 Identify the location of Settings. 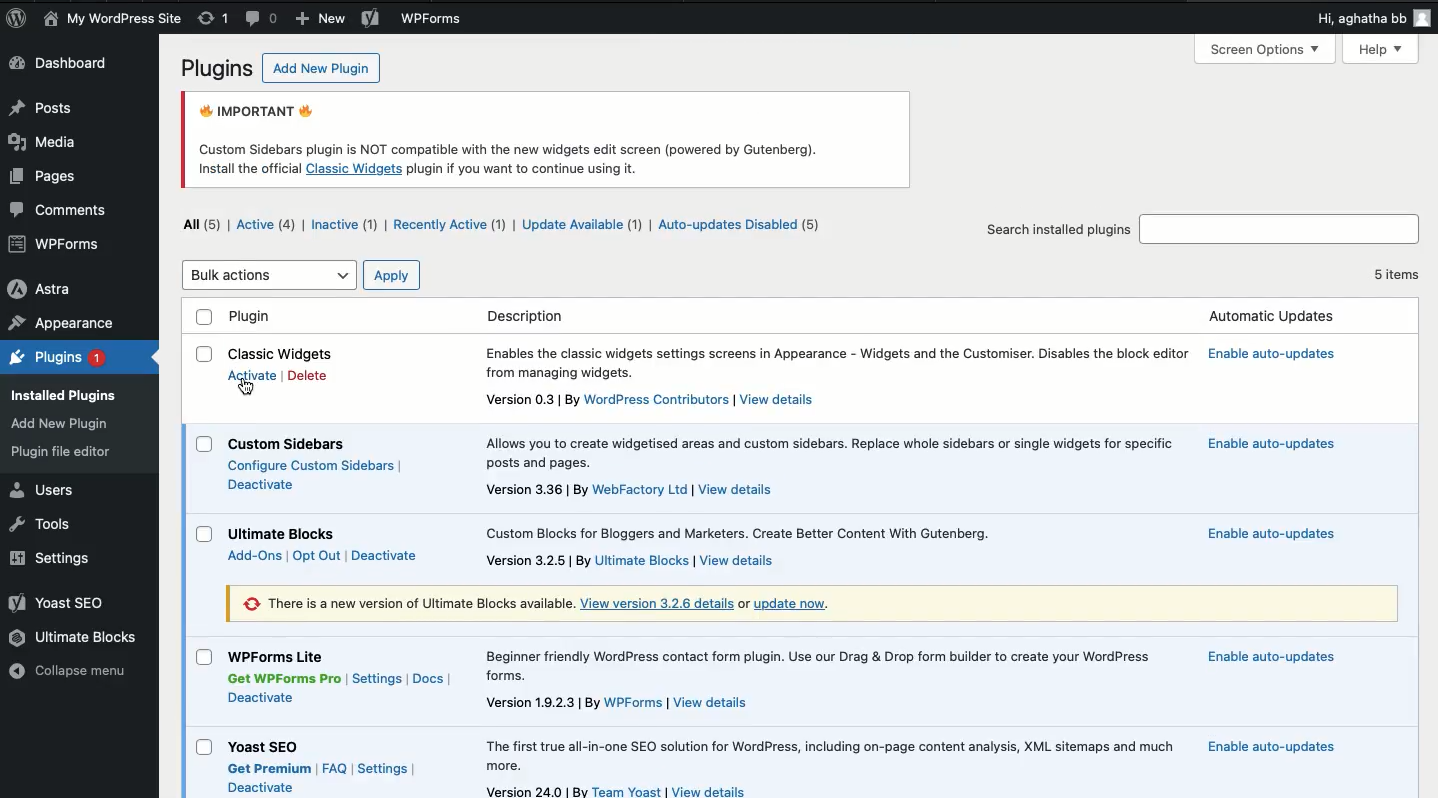
(383, 768).